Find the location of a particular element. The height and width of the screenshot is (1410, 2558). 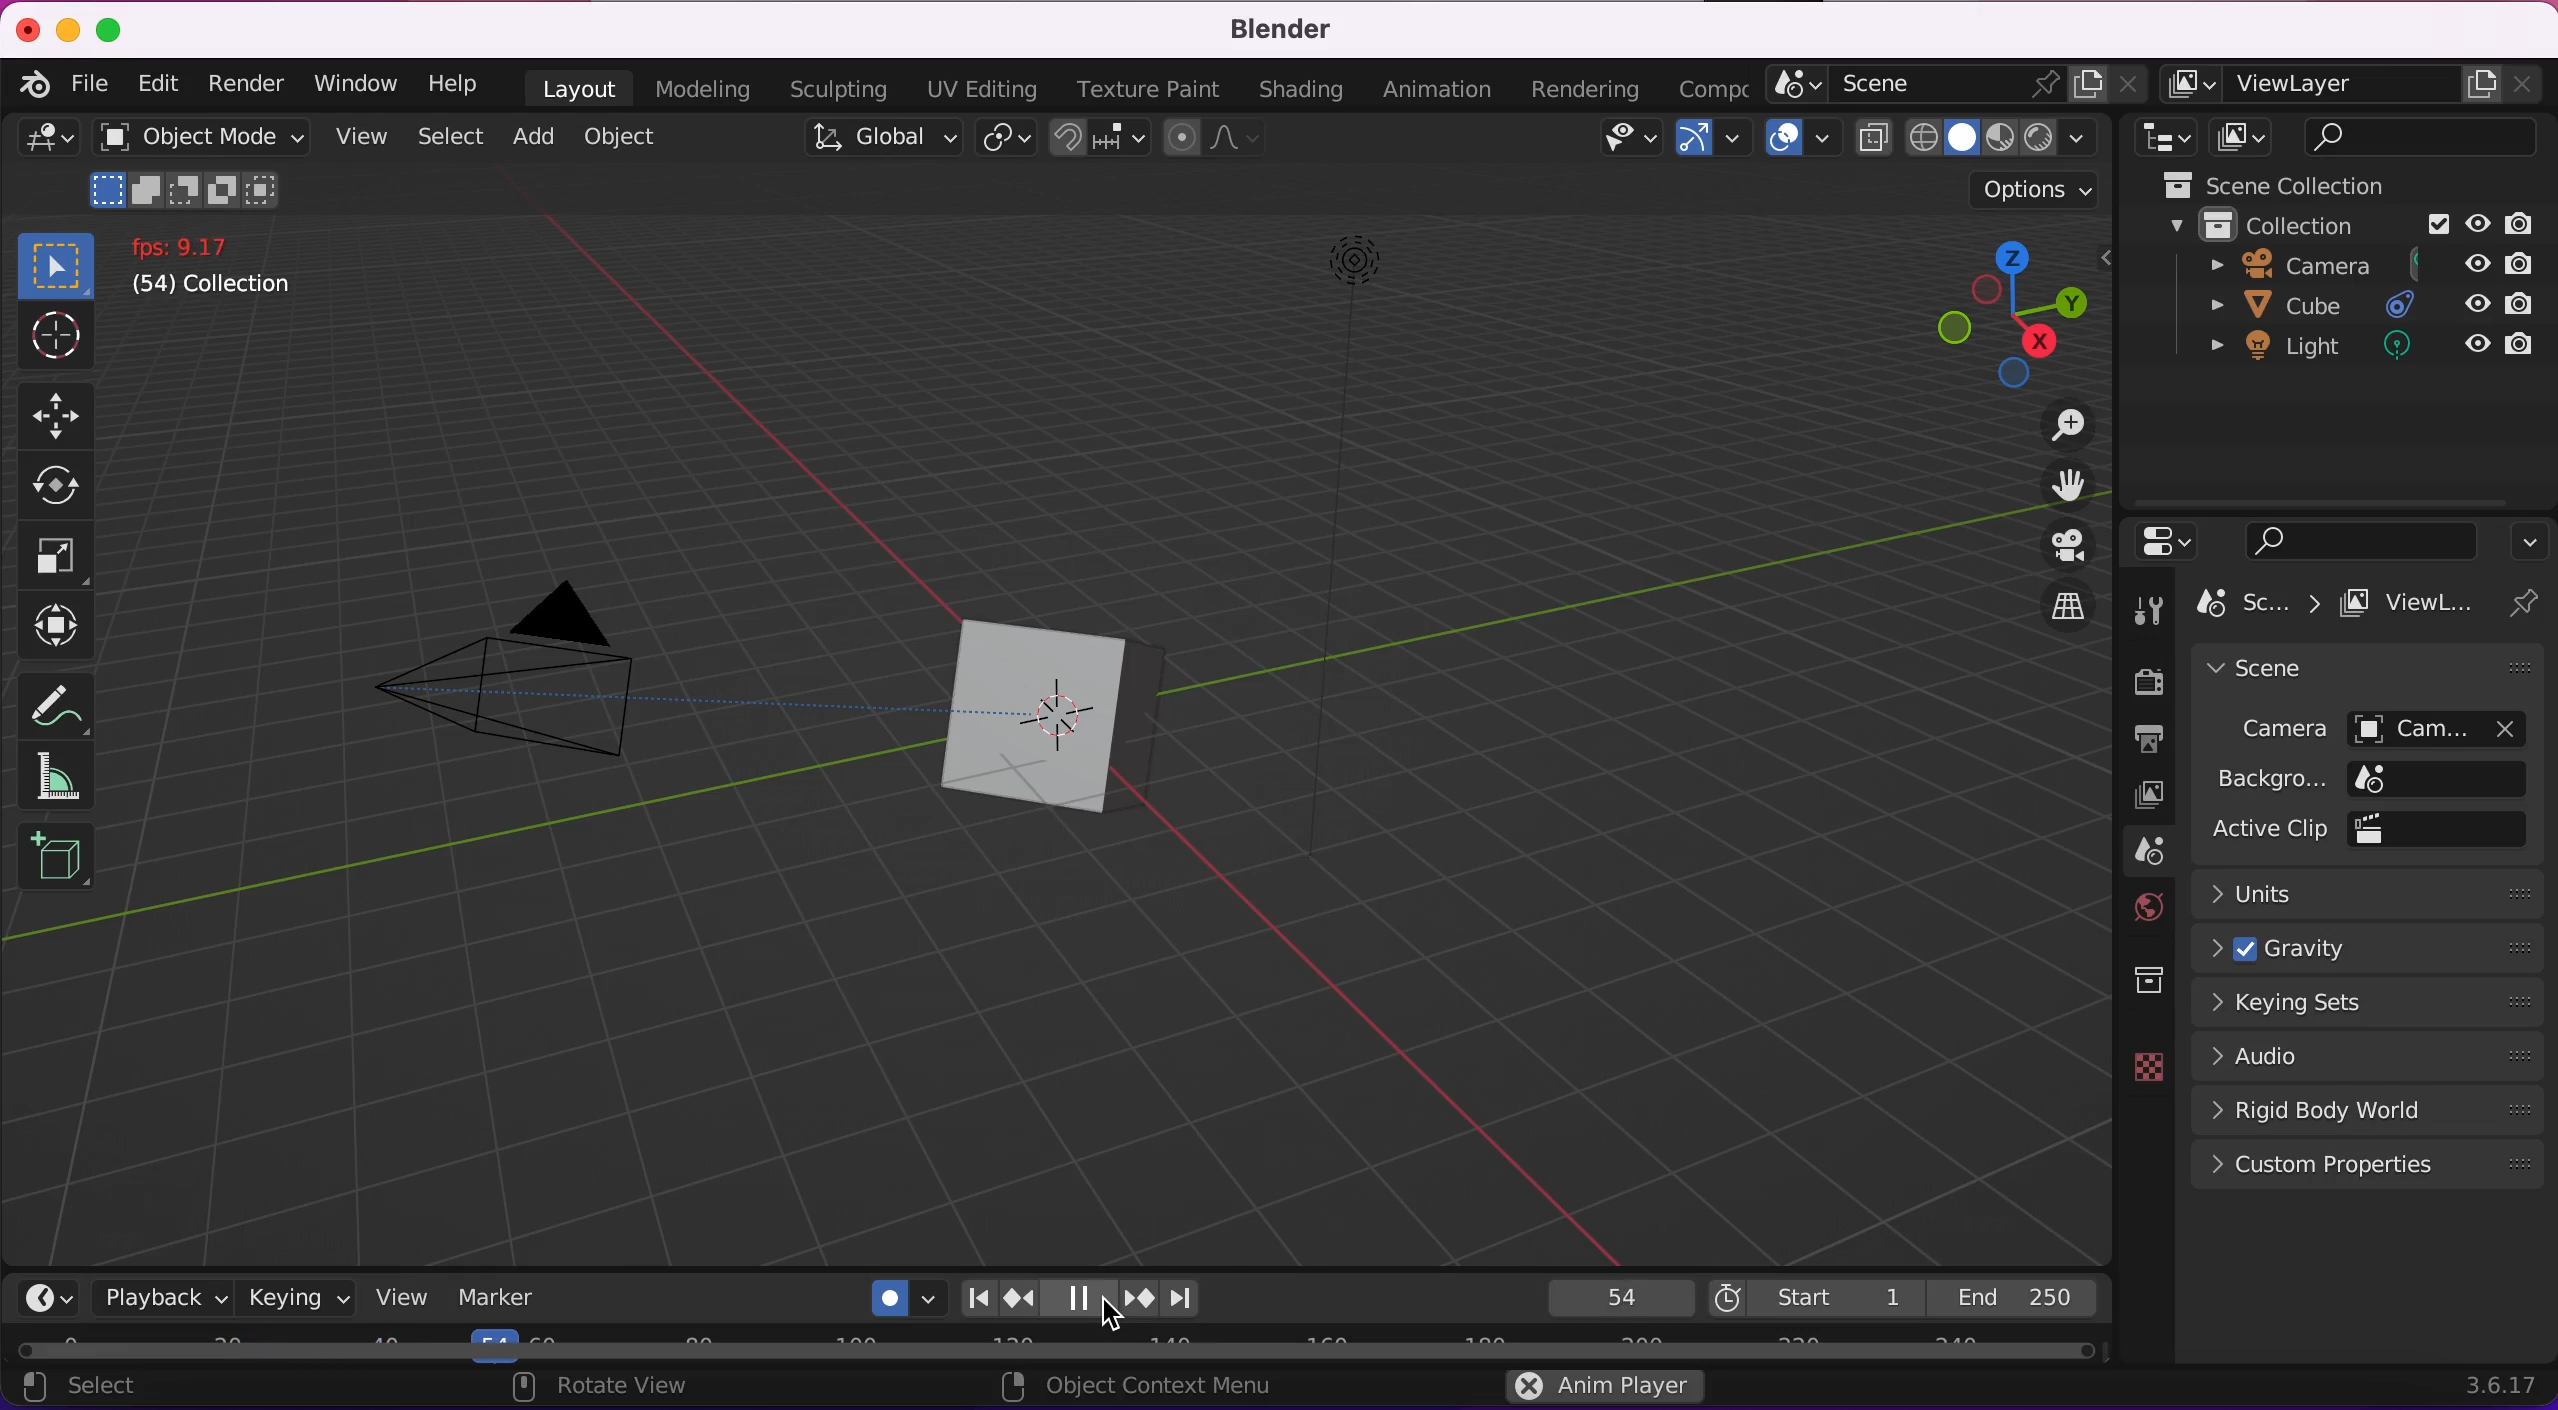

modeling is located at coordinates (708, 88).